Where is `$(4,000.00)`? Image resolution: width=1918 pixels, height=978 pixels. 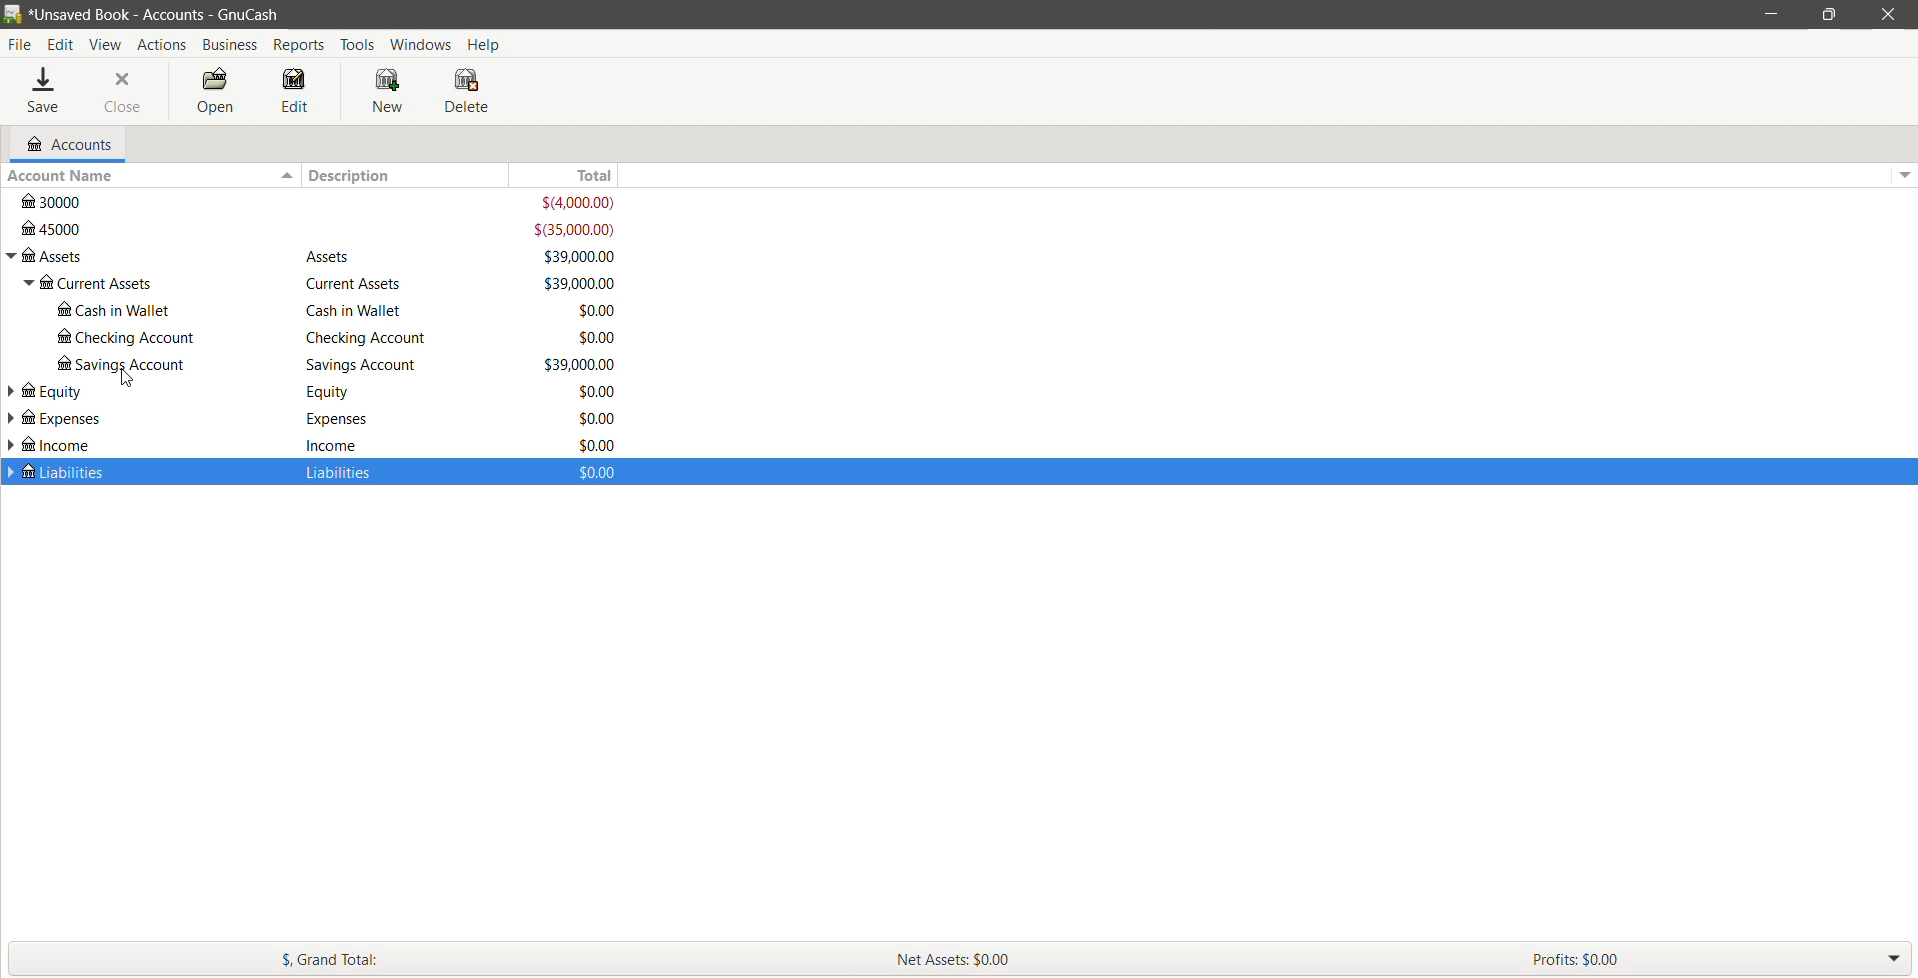 $(4,000.00) is located at coordinates (575, 203).